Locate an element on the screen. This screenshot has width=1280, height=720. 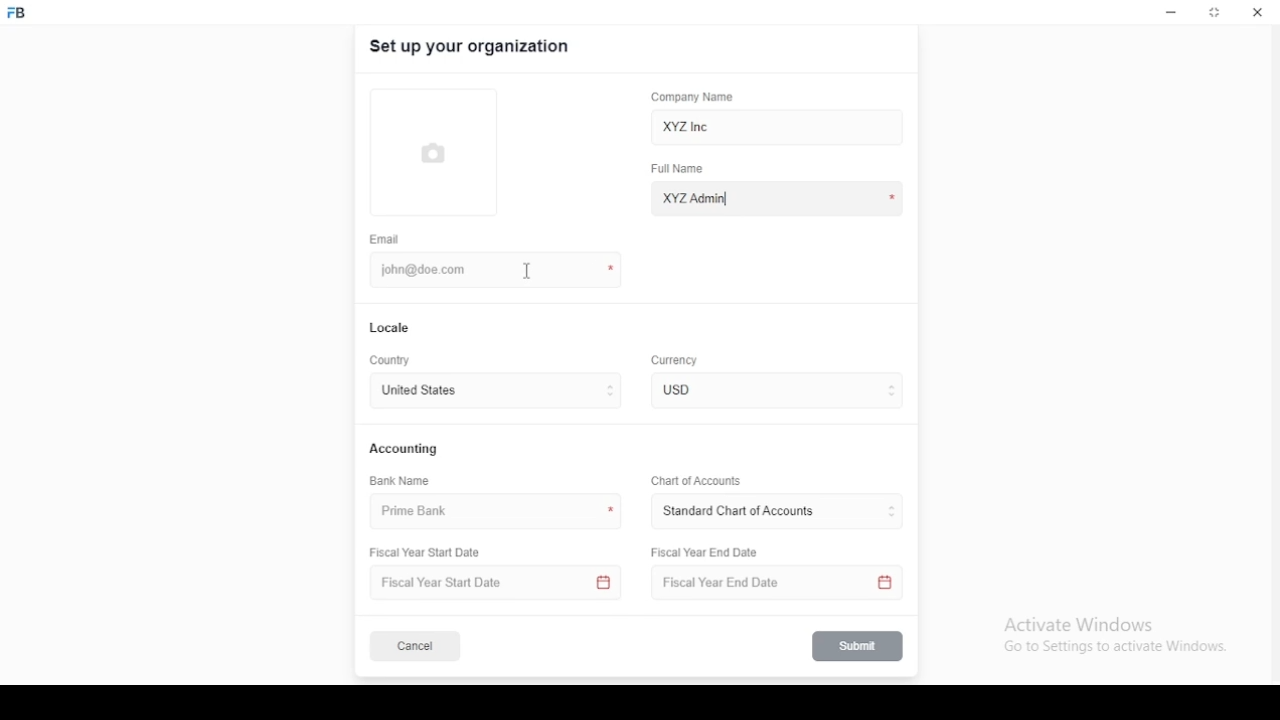
L ‘Standard Chart of Accounts is located at coordinates (737, 512).